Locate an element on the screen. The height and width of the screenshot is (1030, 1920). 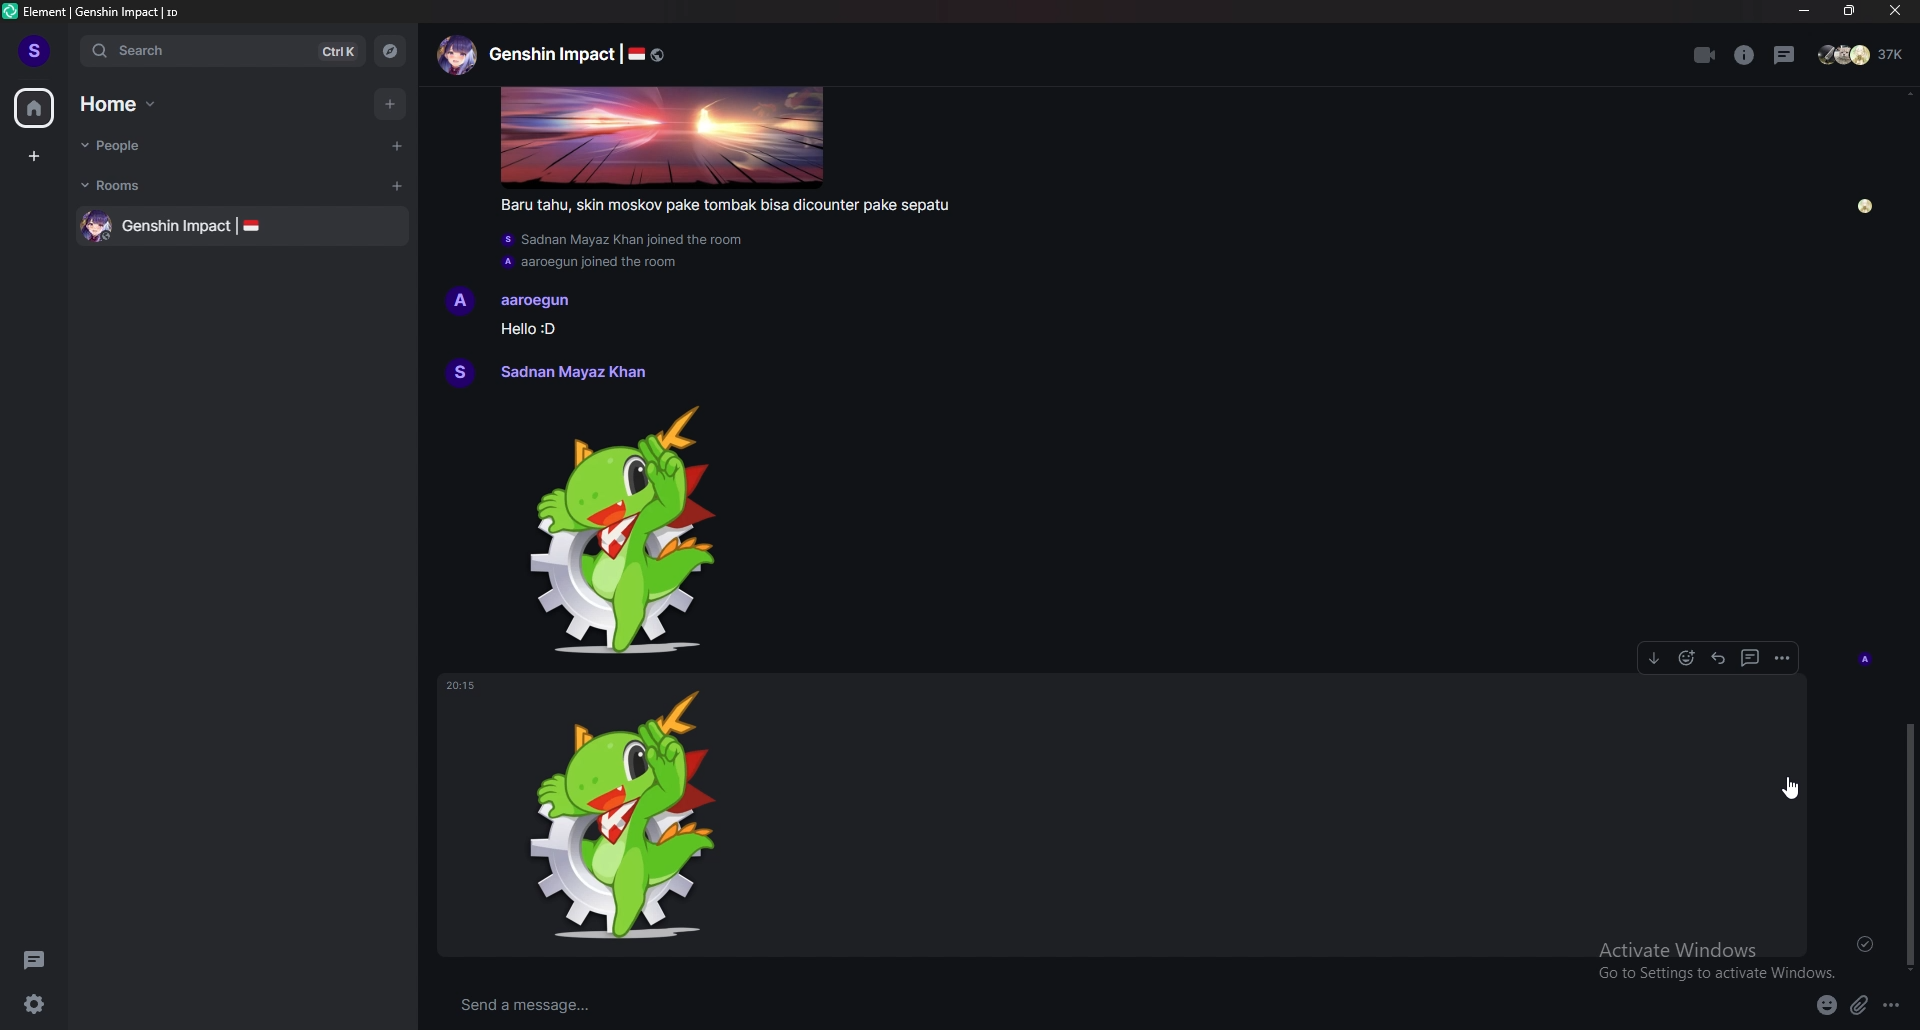
Baru tahu, skin moskov pake tombak bisa dicounter pake sepatu is located at coordinates (725, 205).